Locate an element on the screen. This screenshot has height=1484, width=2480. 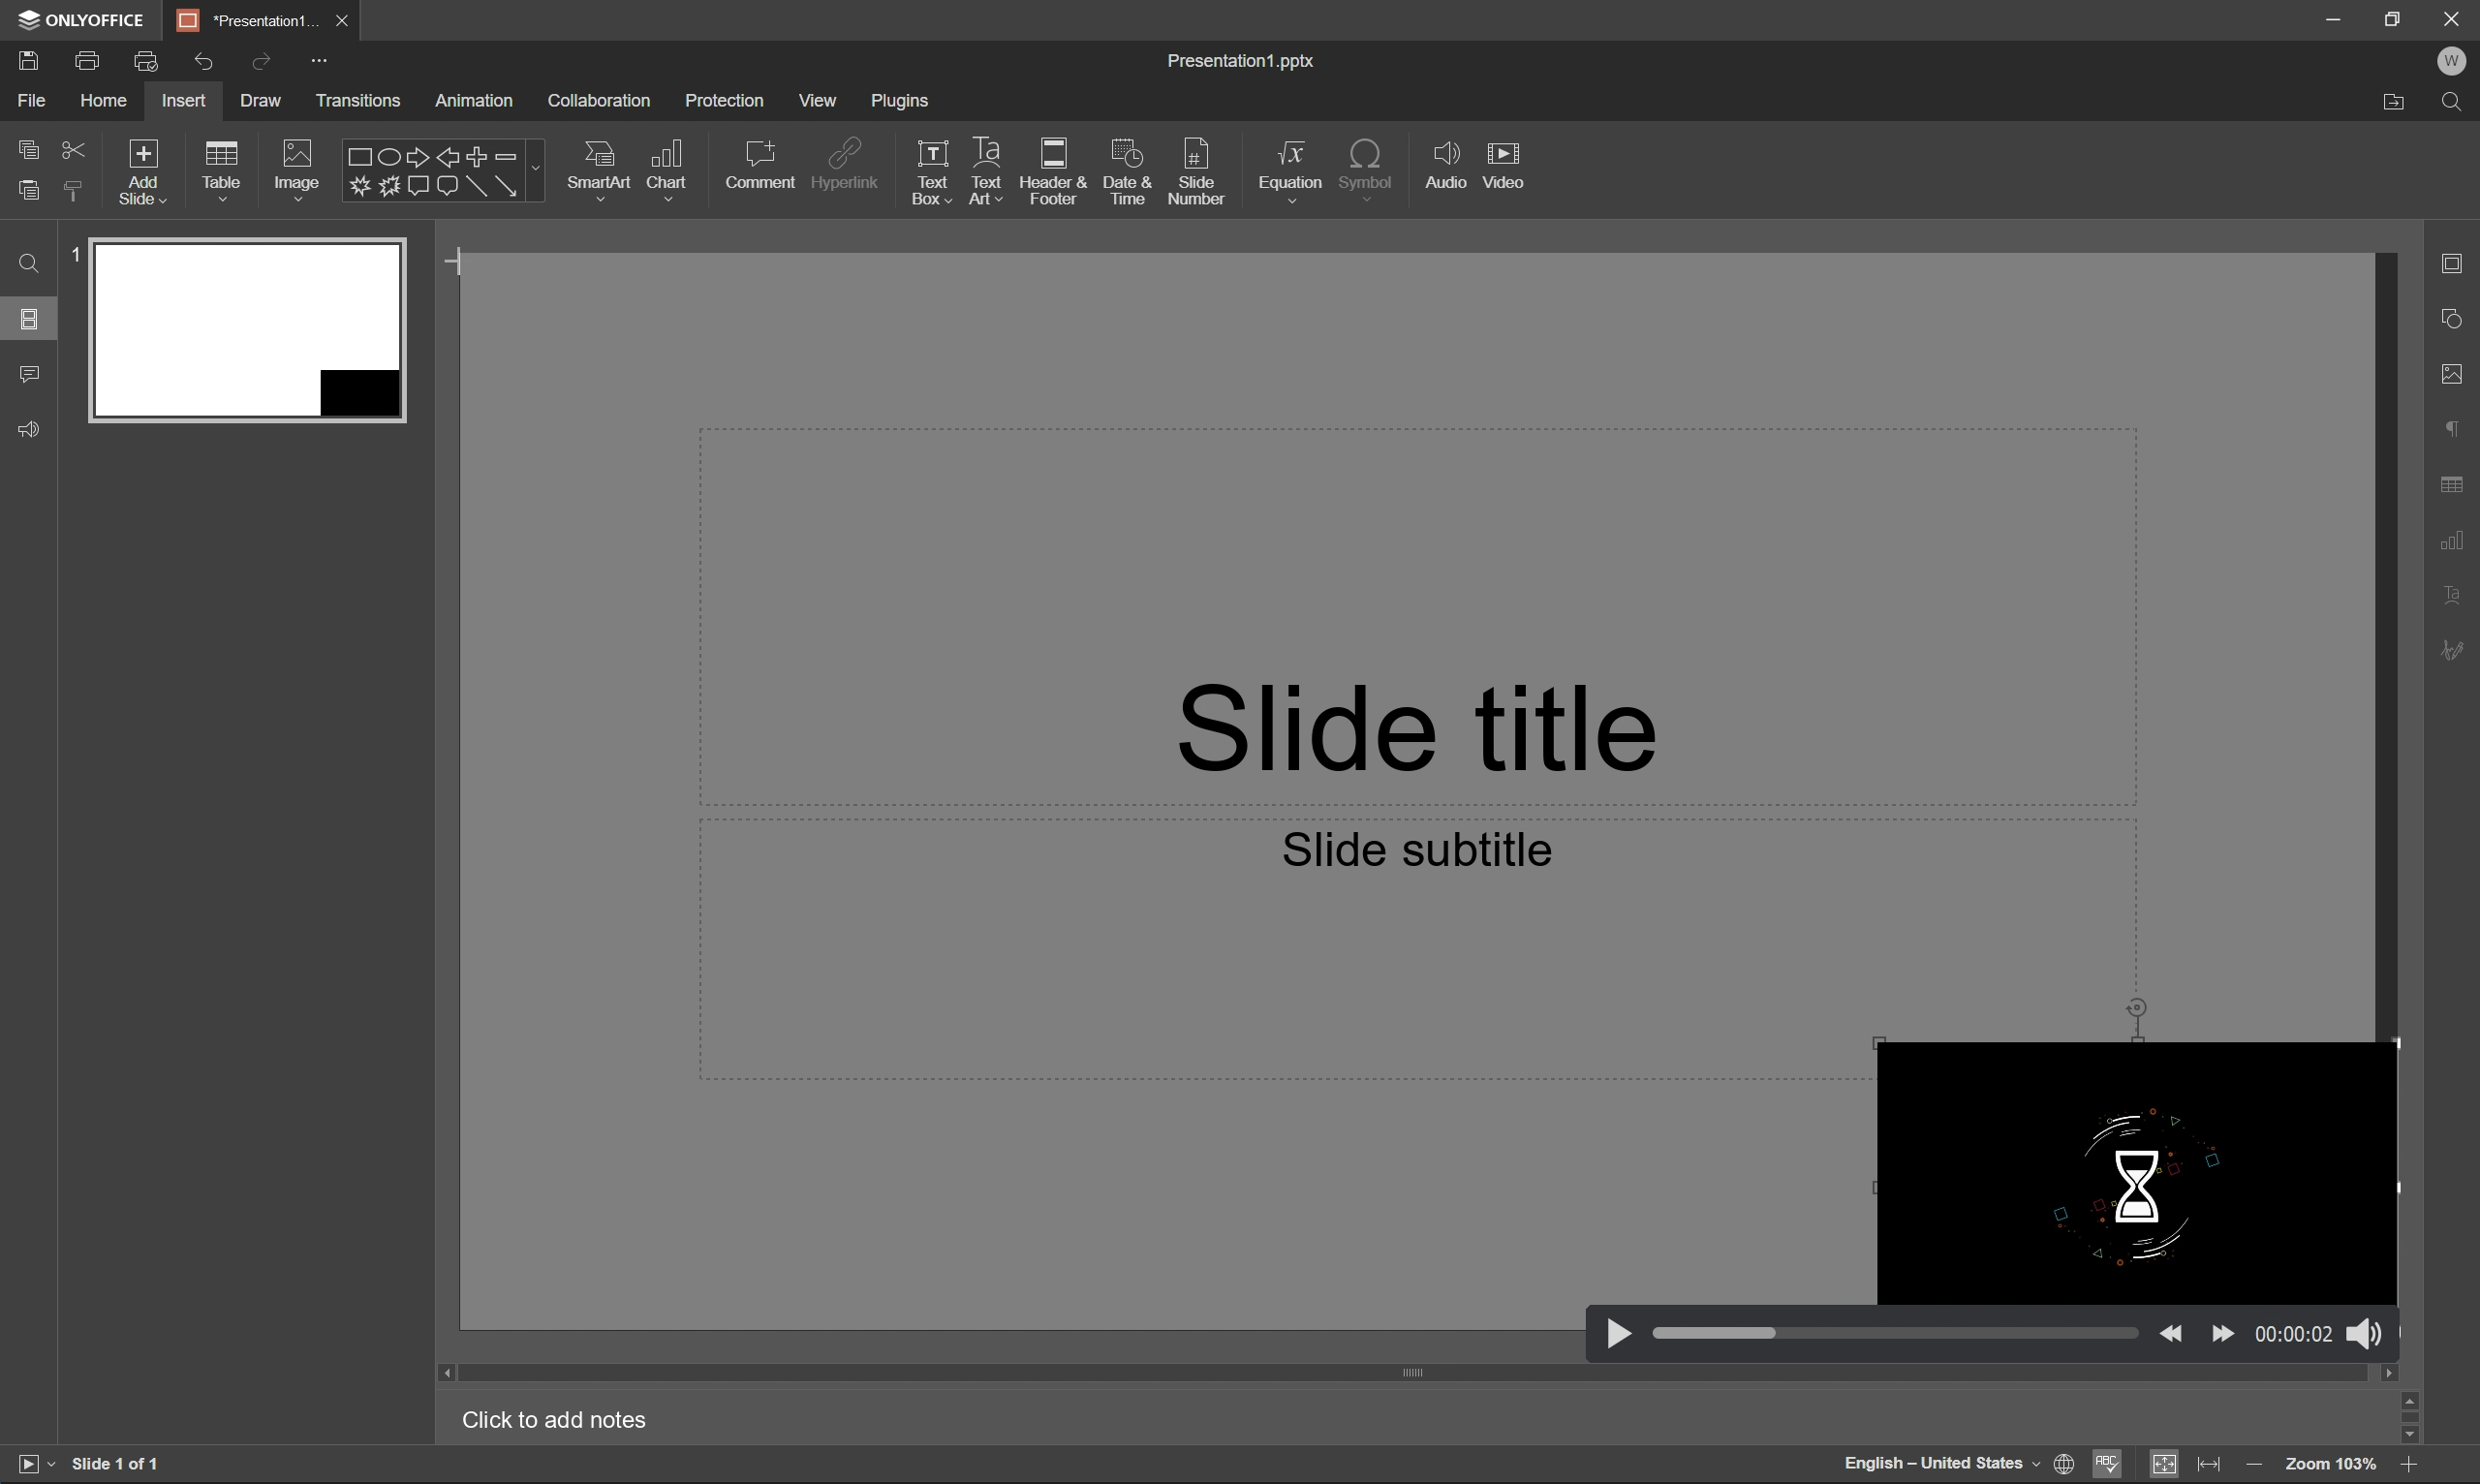
animation is located at coordinates (478, 101).